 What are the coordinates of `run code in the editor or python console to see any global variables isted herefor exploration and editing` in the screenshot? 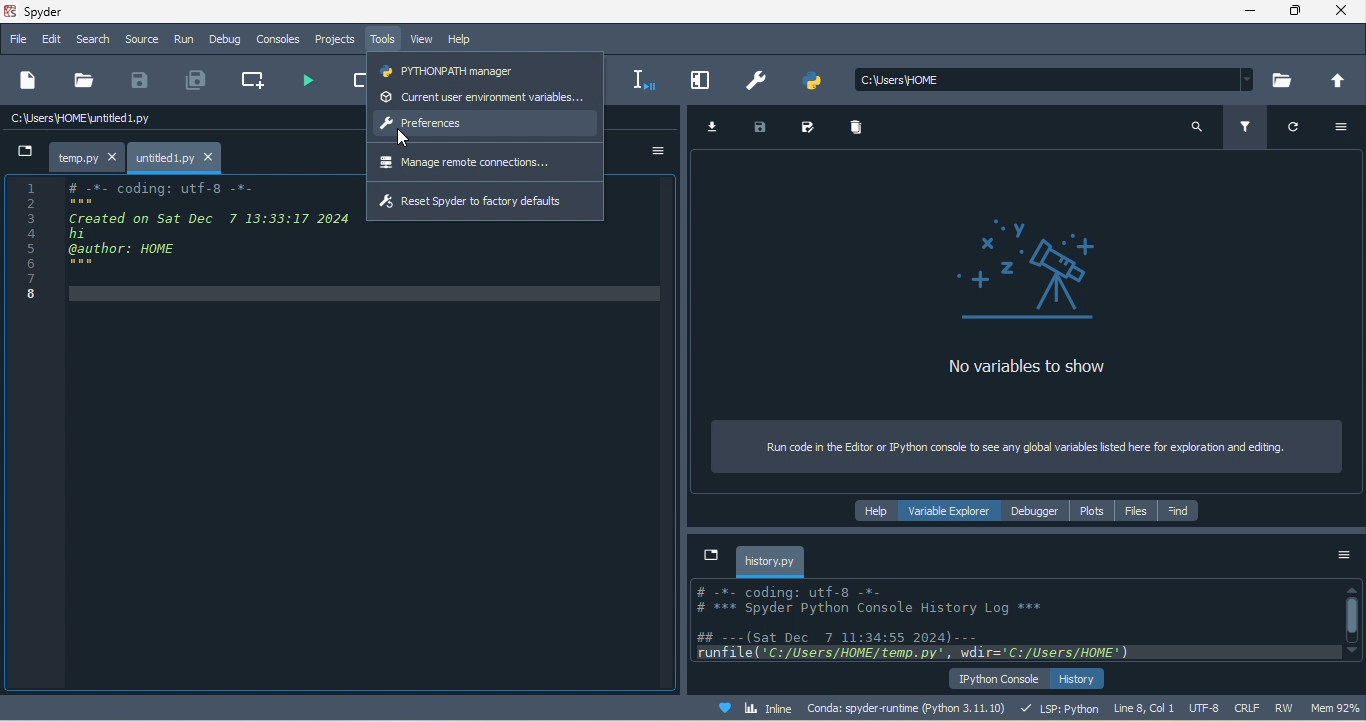 It's located at (1023, 446).